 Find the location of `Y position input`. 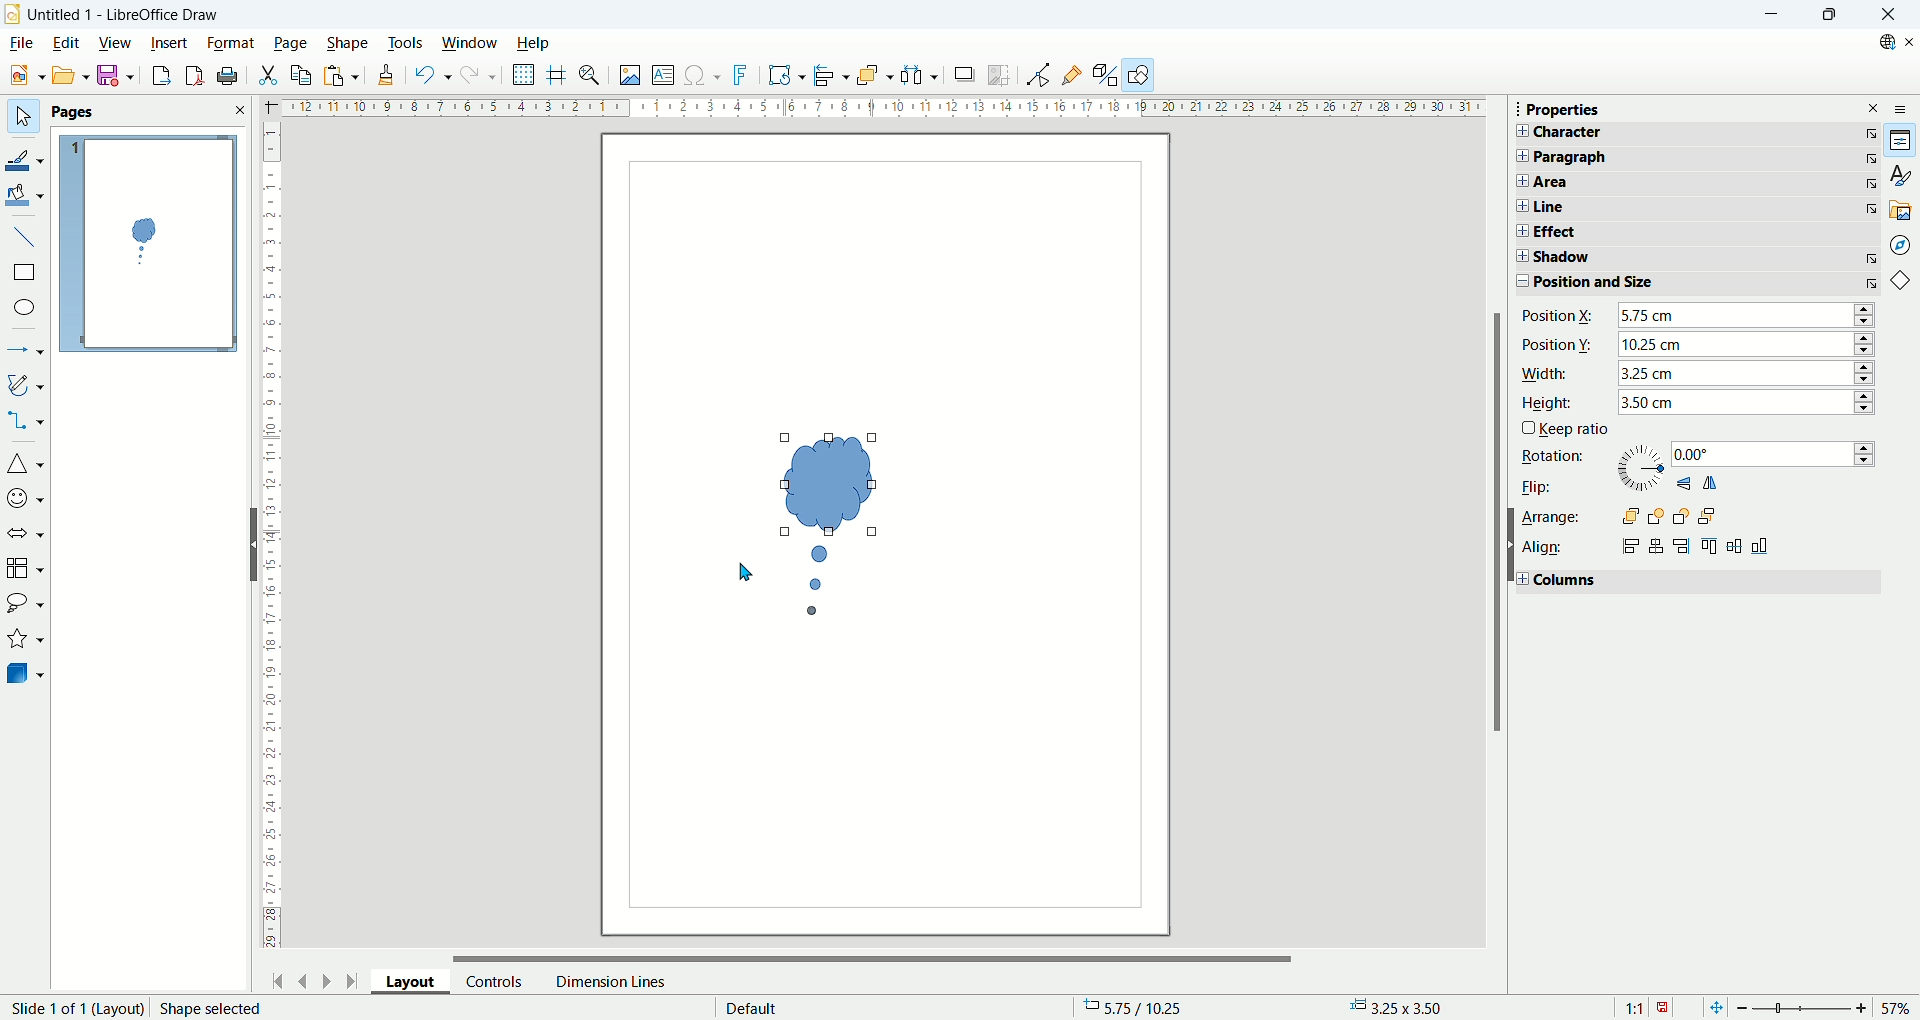

Y position input is located at coordinates (1745, 343).